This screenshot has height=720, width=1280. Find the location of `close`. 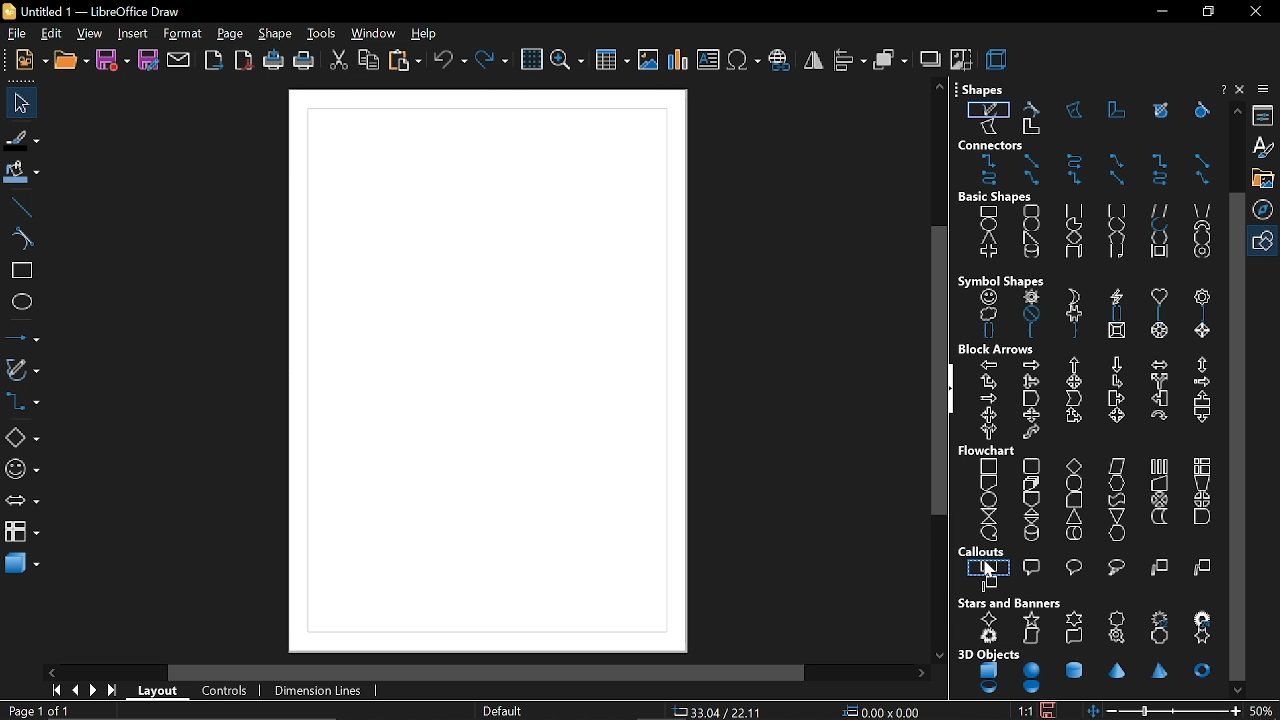

close is located at coordinates (1255, 11).